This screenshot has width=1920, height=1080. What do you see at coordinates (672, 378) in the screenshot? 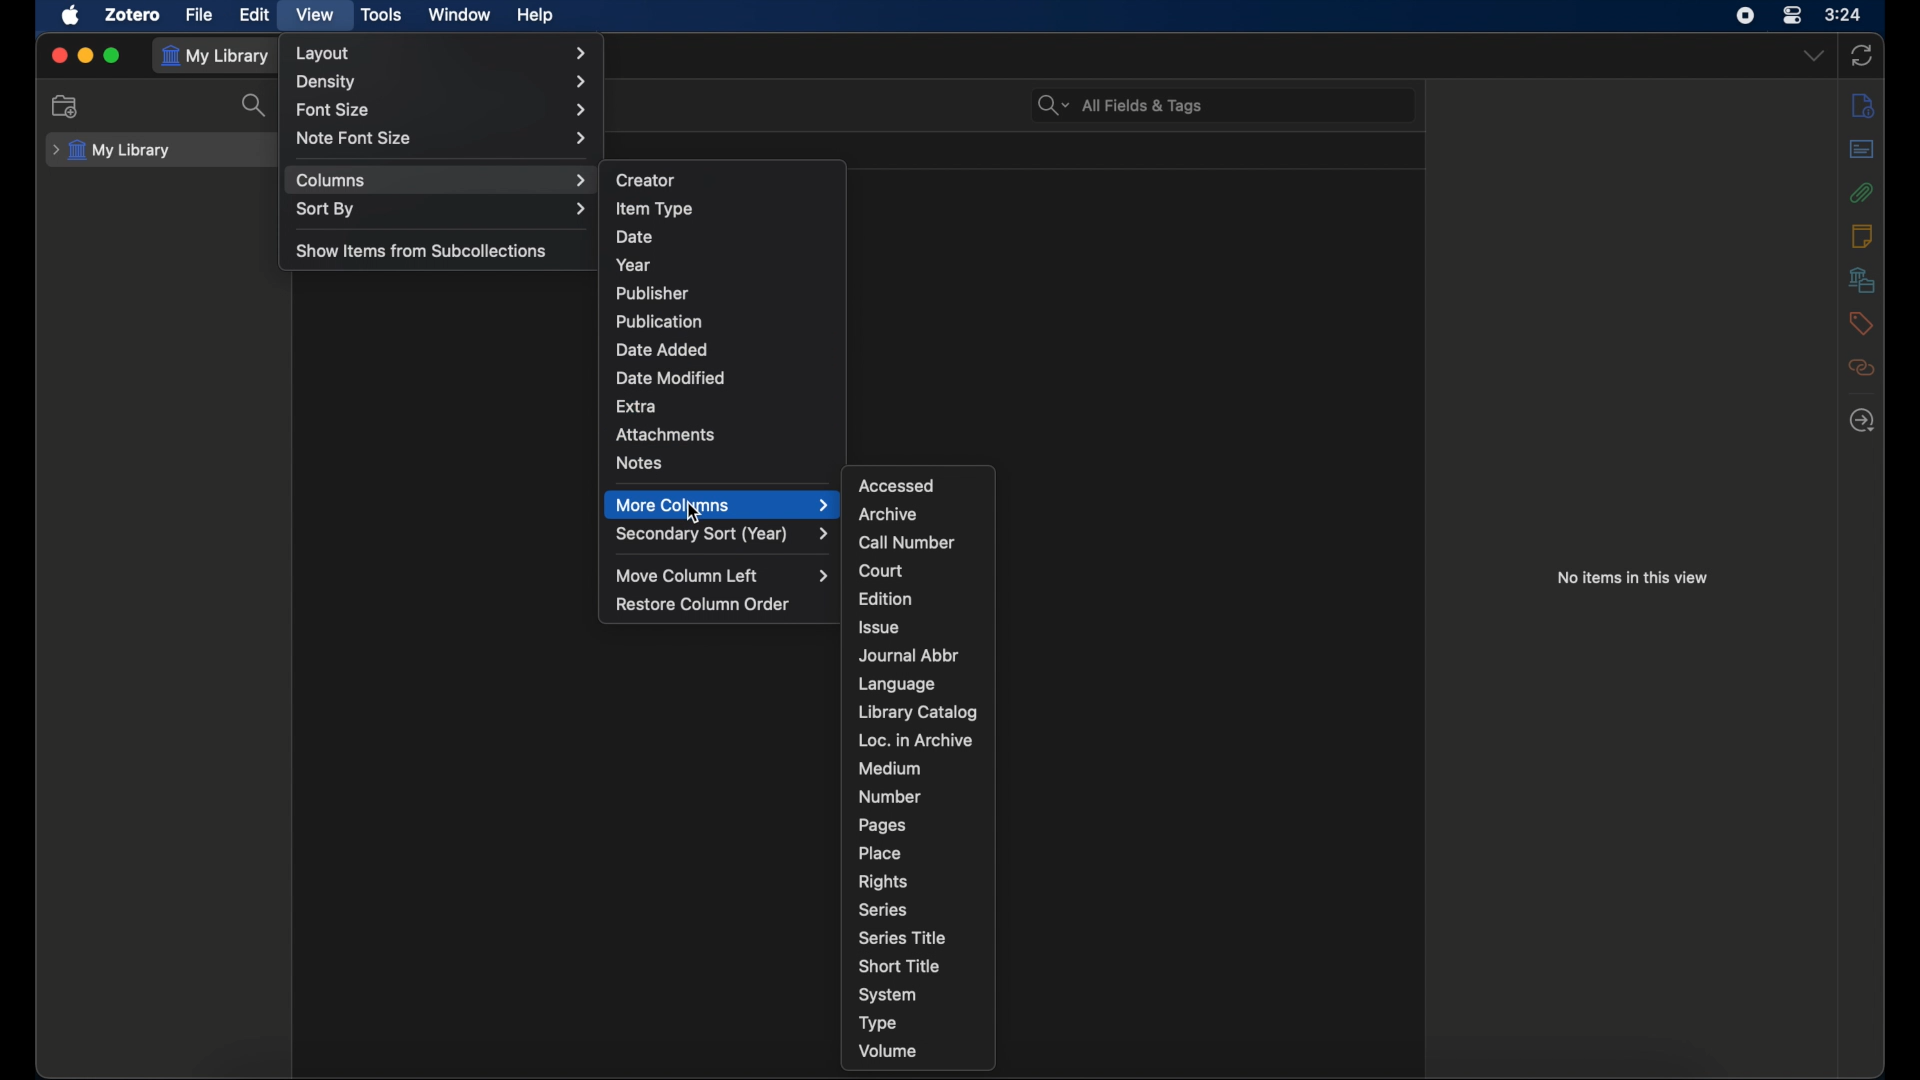
I see `date modified` at bounding box center [672, 378].